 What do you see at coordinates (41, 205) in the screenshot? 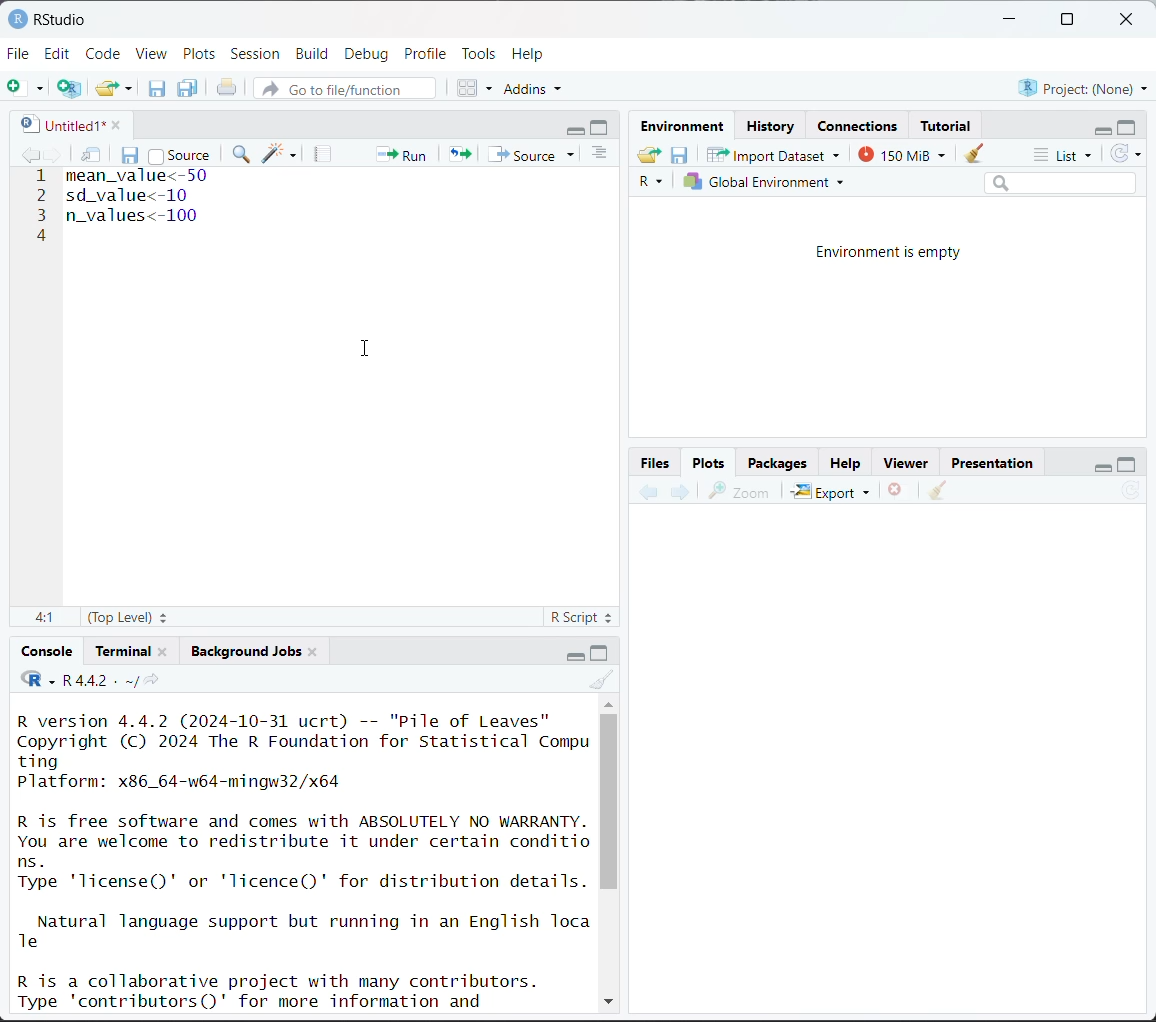
I see `line number` at bounding box center [41, 205].